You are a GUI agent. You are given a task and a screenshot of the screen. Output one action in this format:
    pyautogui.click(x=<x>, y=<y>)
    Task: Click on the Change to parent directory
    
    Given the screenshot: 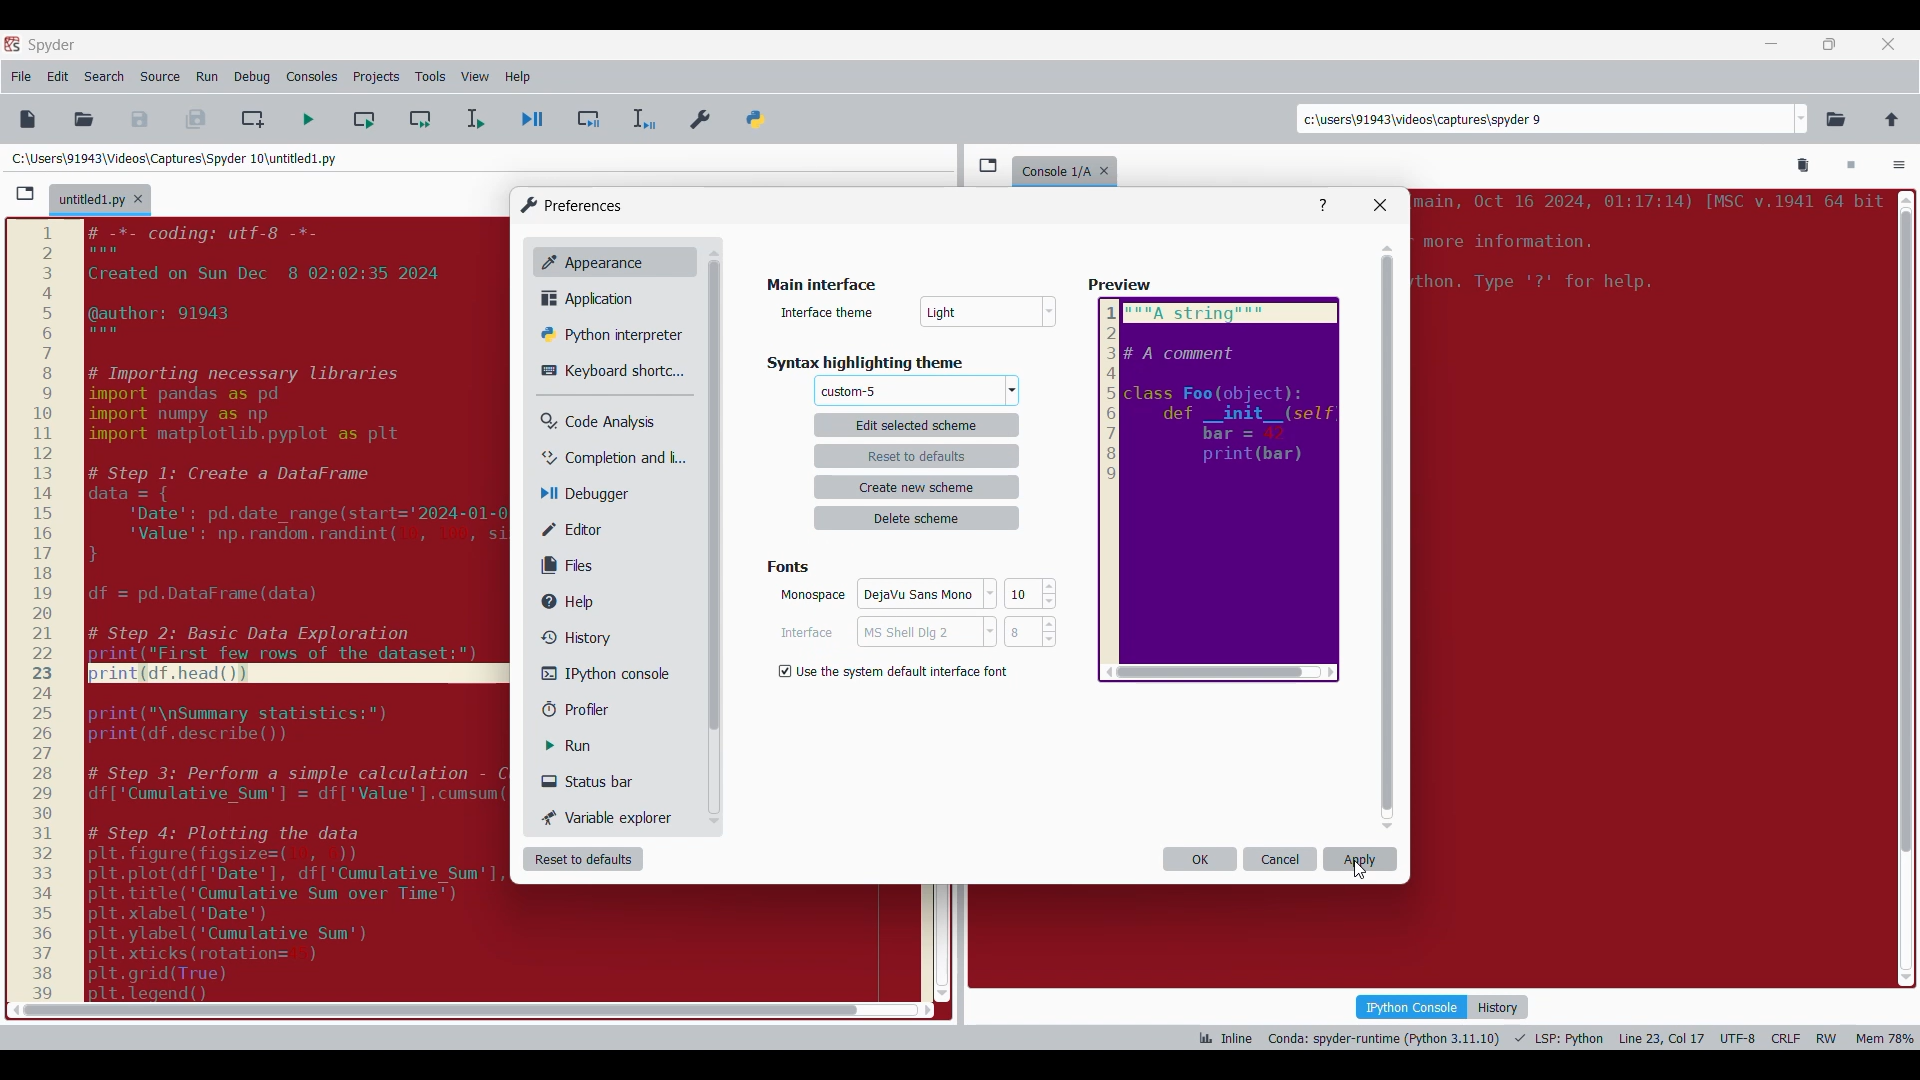 What is the action you would take?
    pyautogui.click(x=1892, y=119)
    